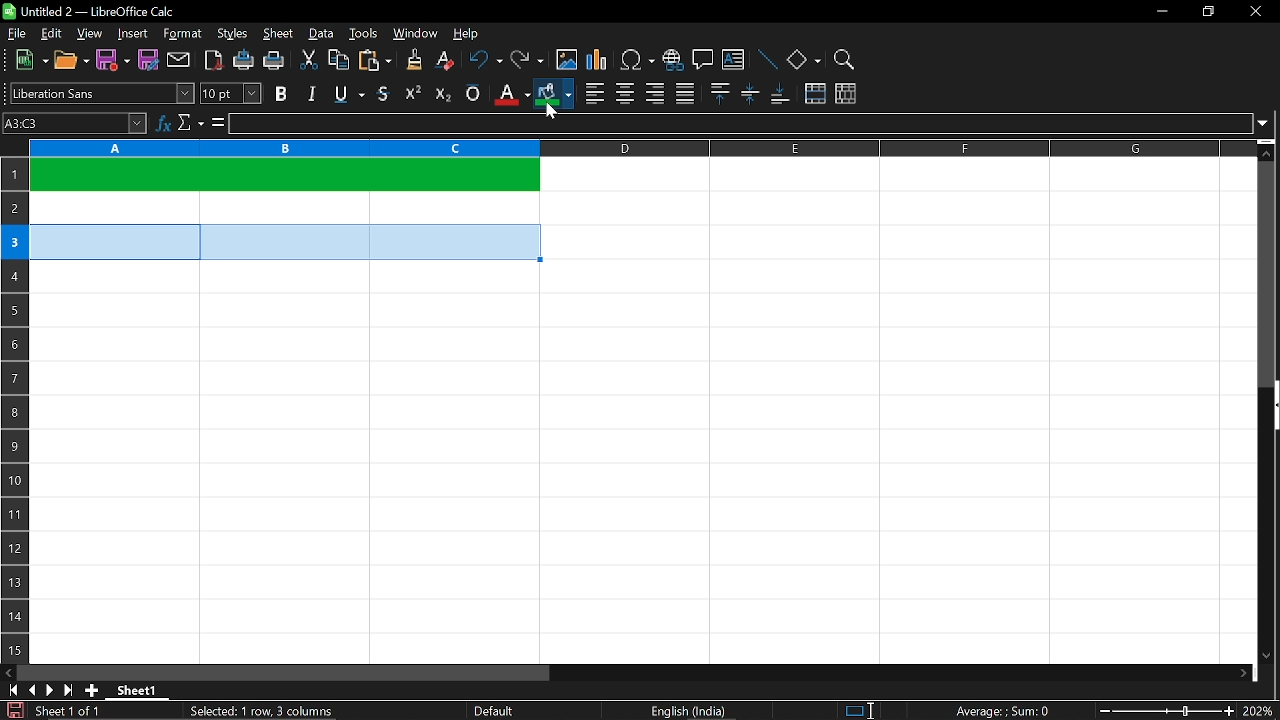 The image size is (1280, 720). I want to click on view, so click(88, 34).